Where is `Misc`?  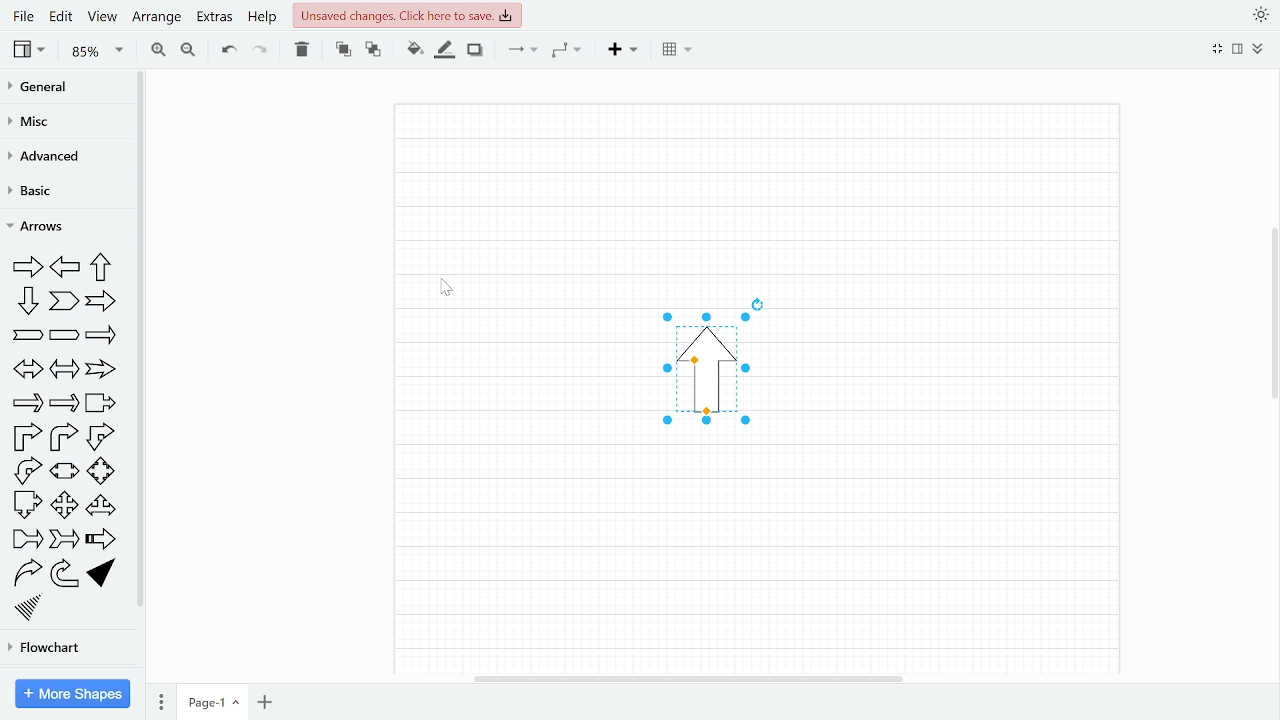 Misc is located at coordinates (38, 123).